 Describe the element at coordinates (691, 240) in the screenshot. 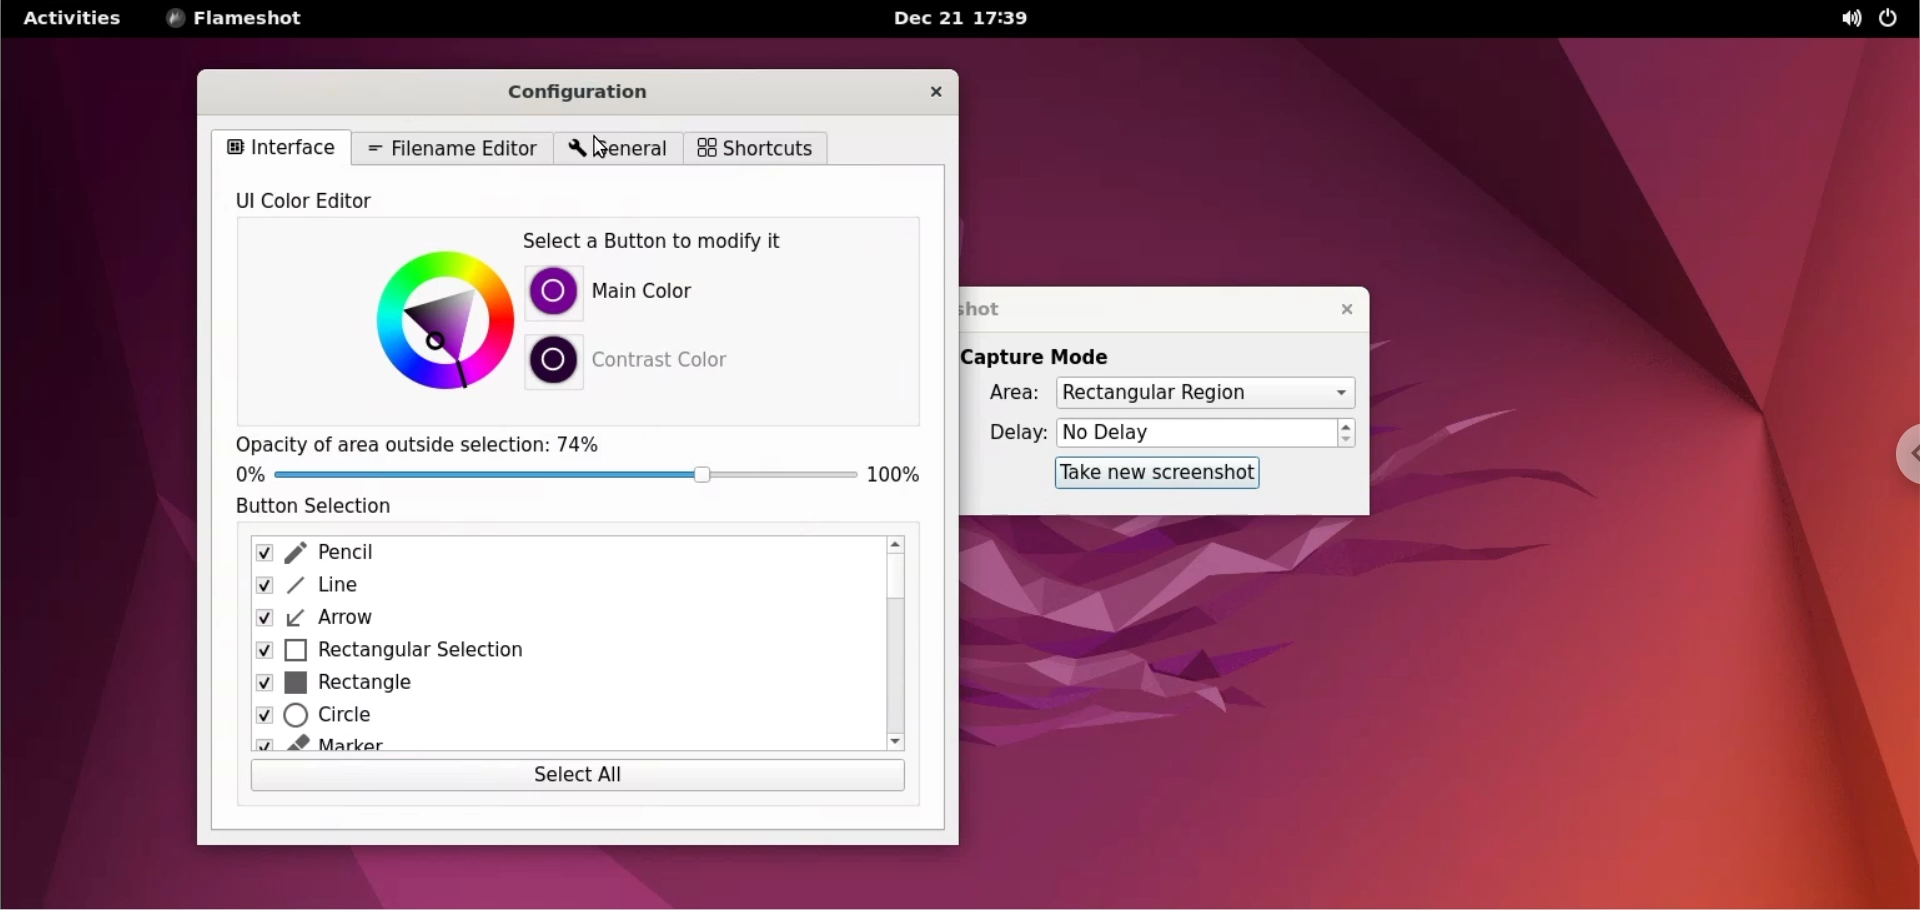

I see `select a button to modify it` at that location.